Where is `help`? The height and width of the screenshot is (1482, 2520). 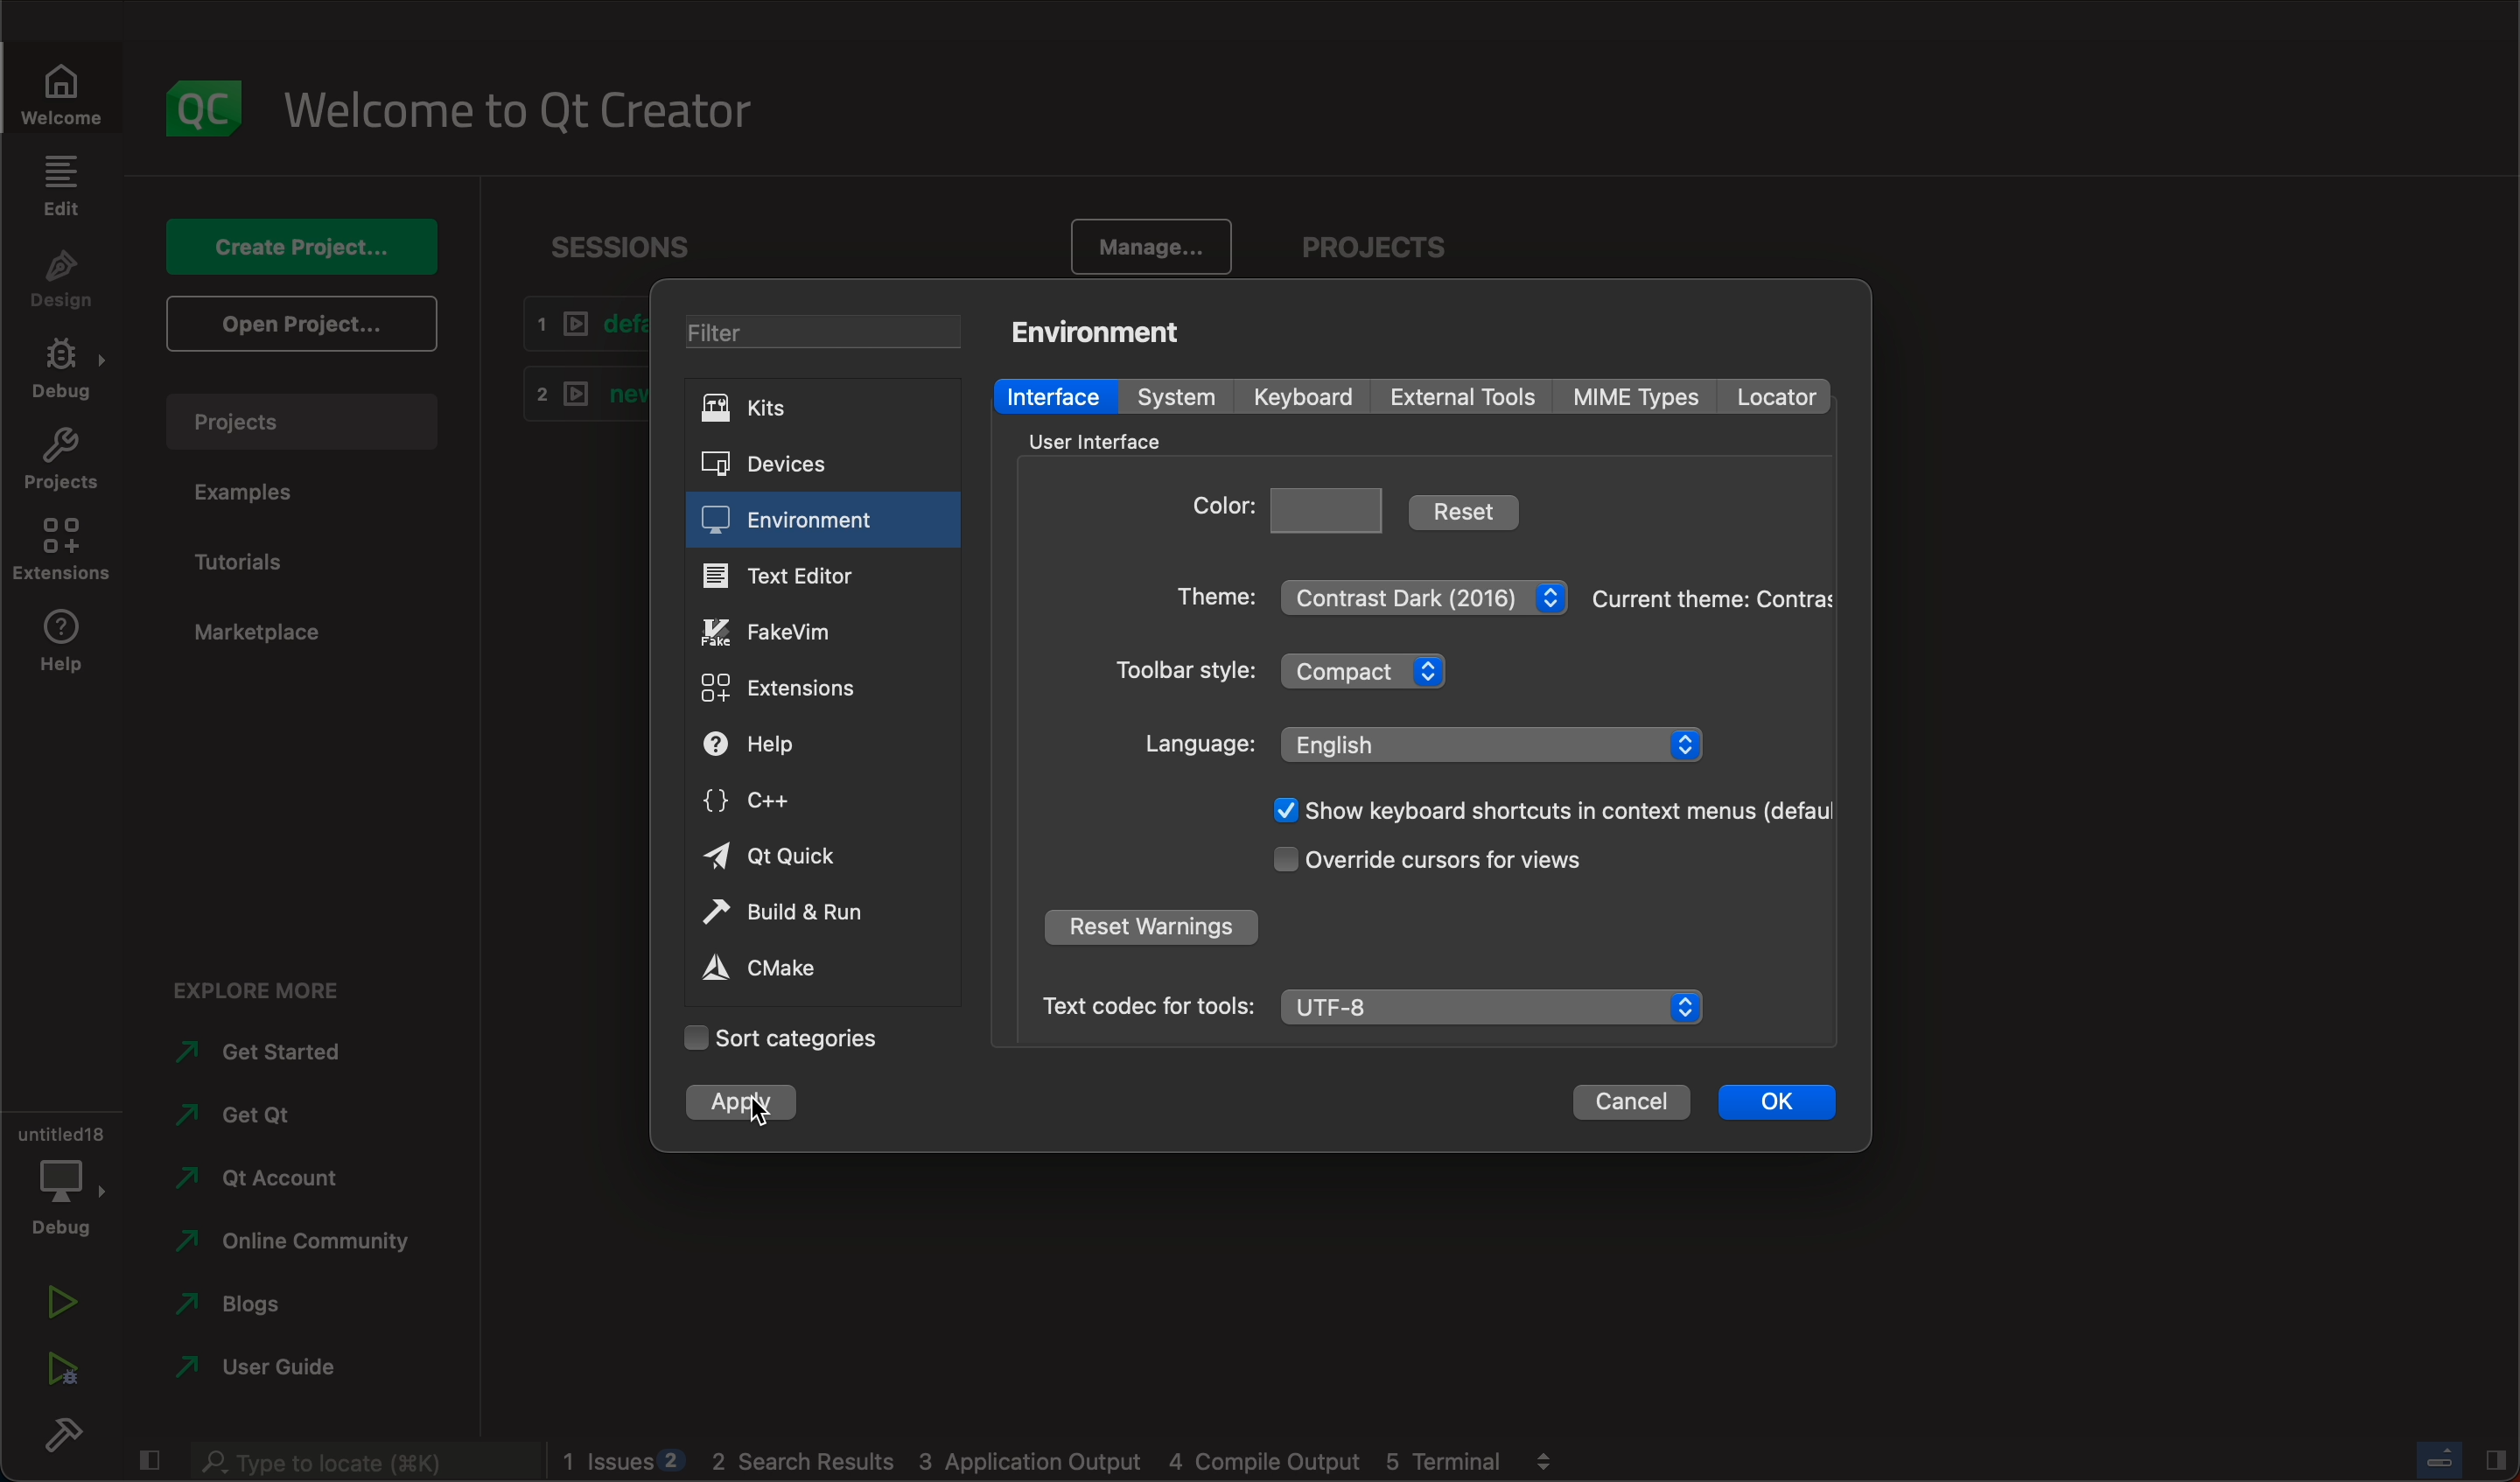
help is located at coordinates (56, 647).